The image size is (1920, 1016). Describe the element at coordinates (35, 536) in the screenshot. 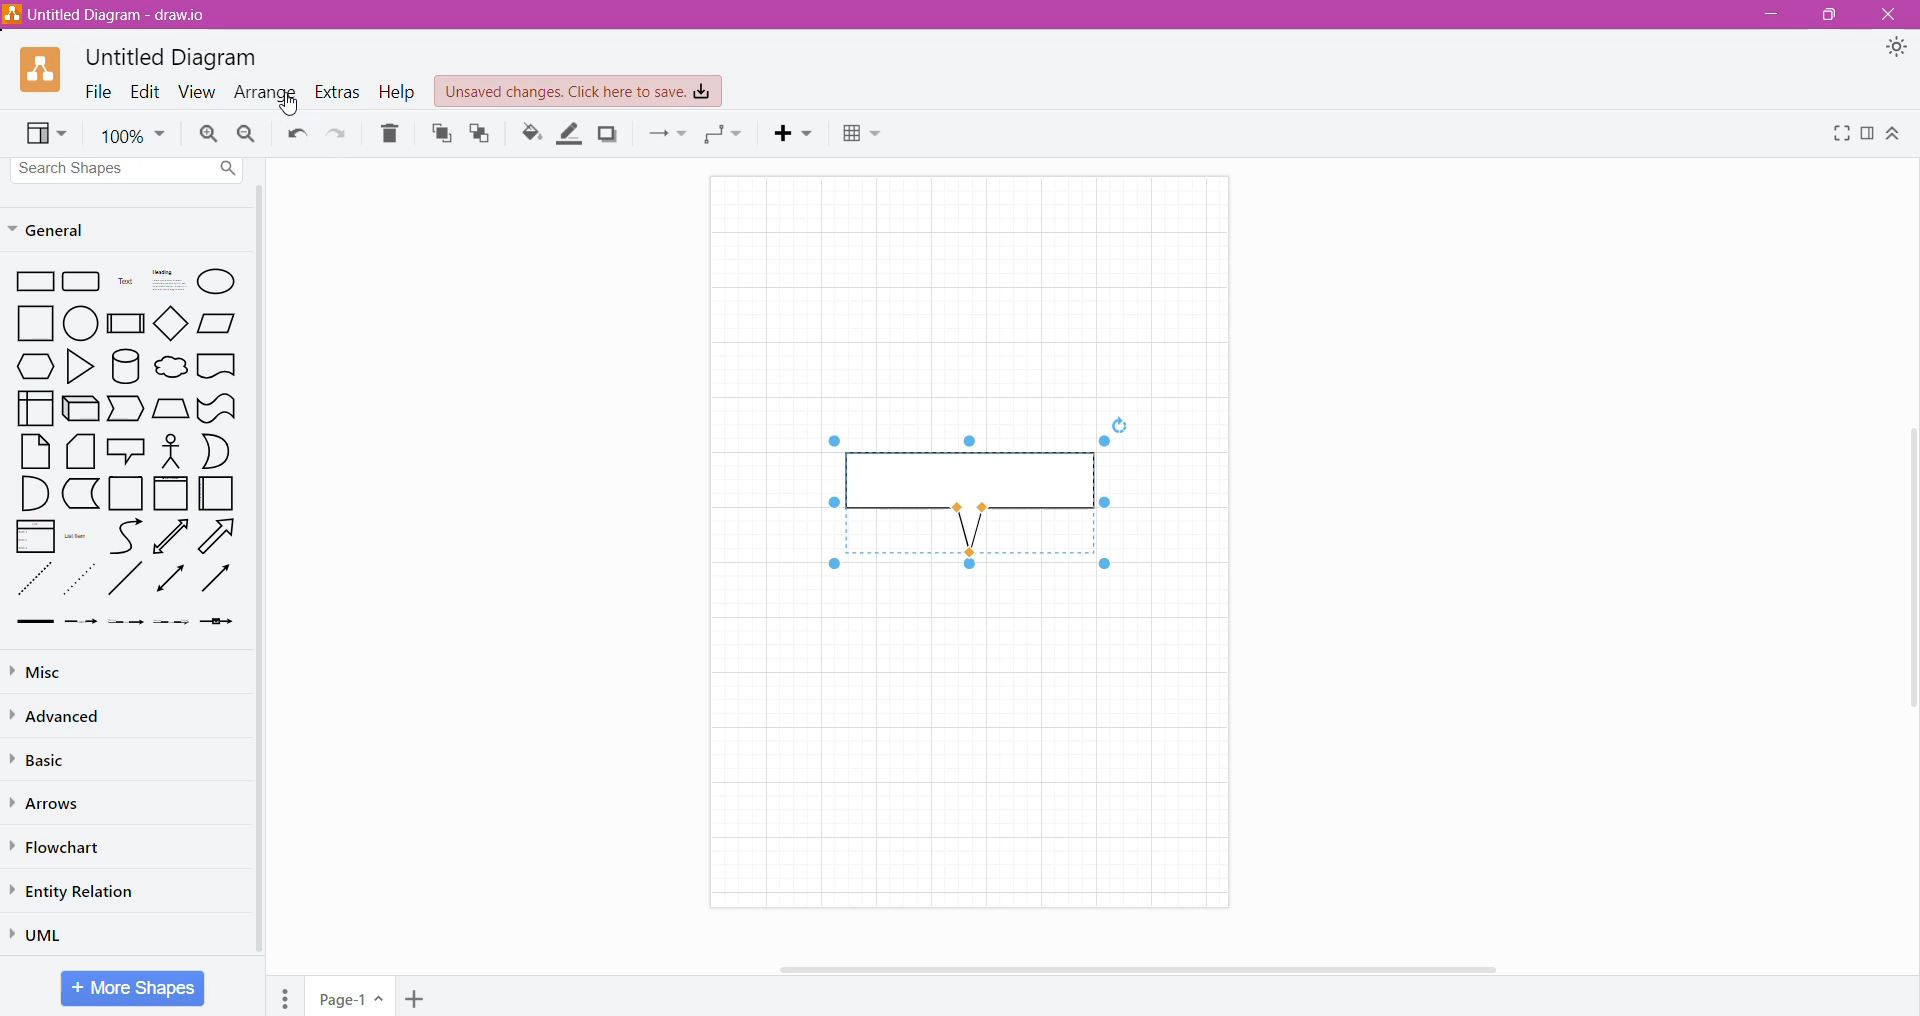

I see `List Box` at that location.